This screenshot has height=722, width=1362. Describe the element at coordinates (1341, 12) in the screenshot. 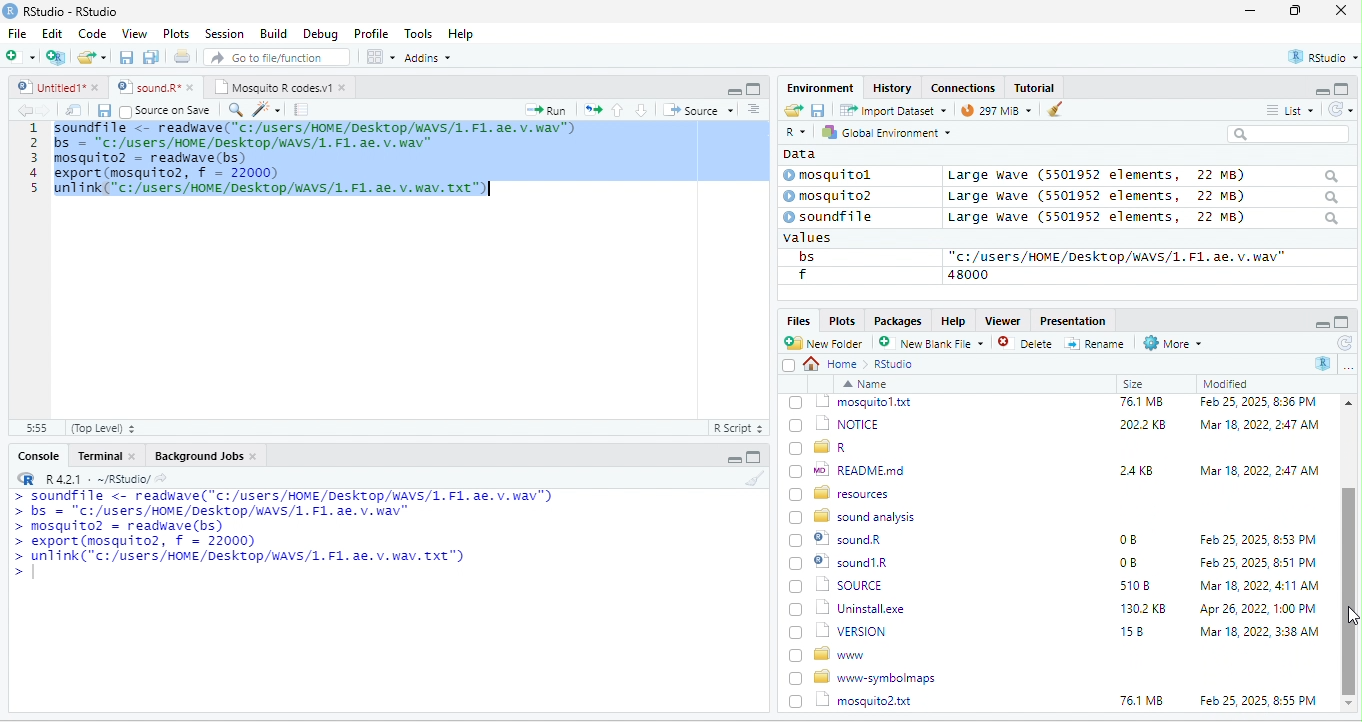

I see `close` at that location.